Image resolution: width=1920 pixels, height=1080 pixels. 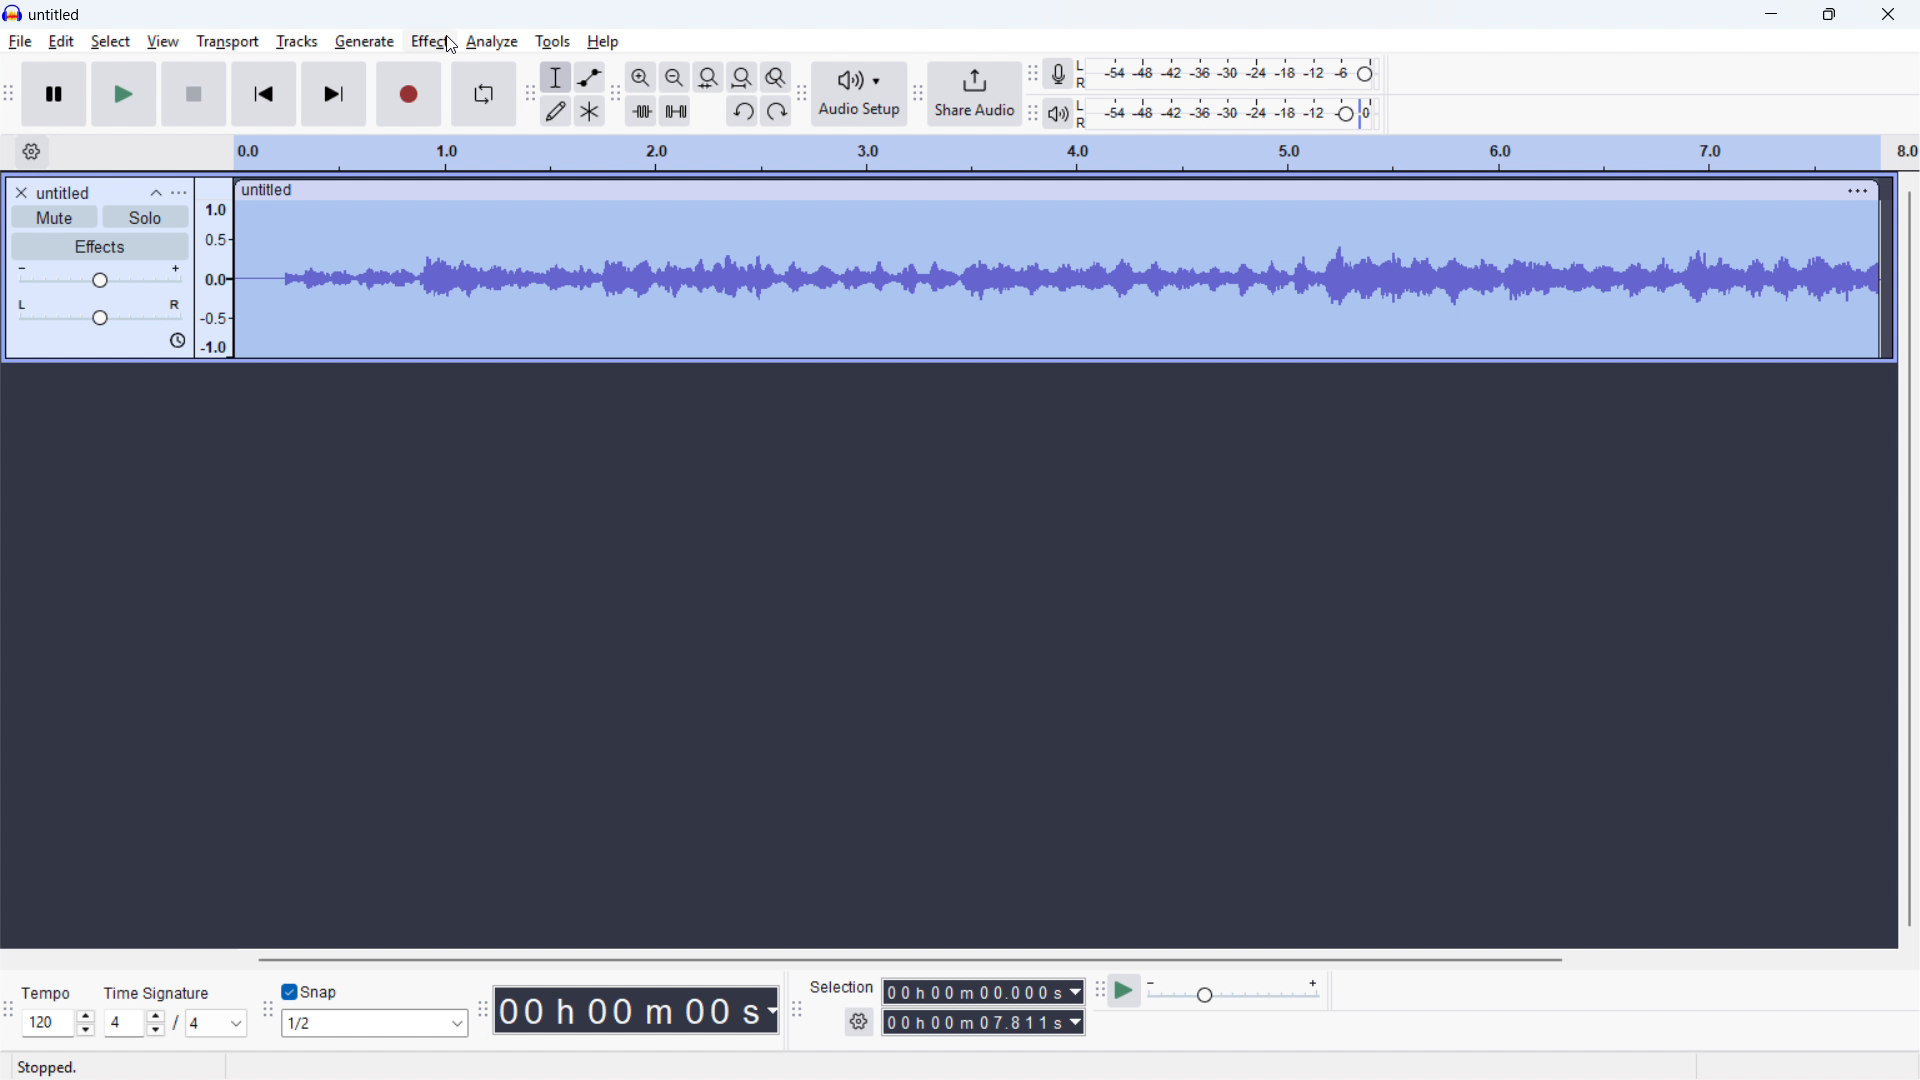 I want to click on track options , so click(x=1859, y=188).